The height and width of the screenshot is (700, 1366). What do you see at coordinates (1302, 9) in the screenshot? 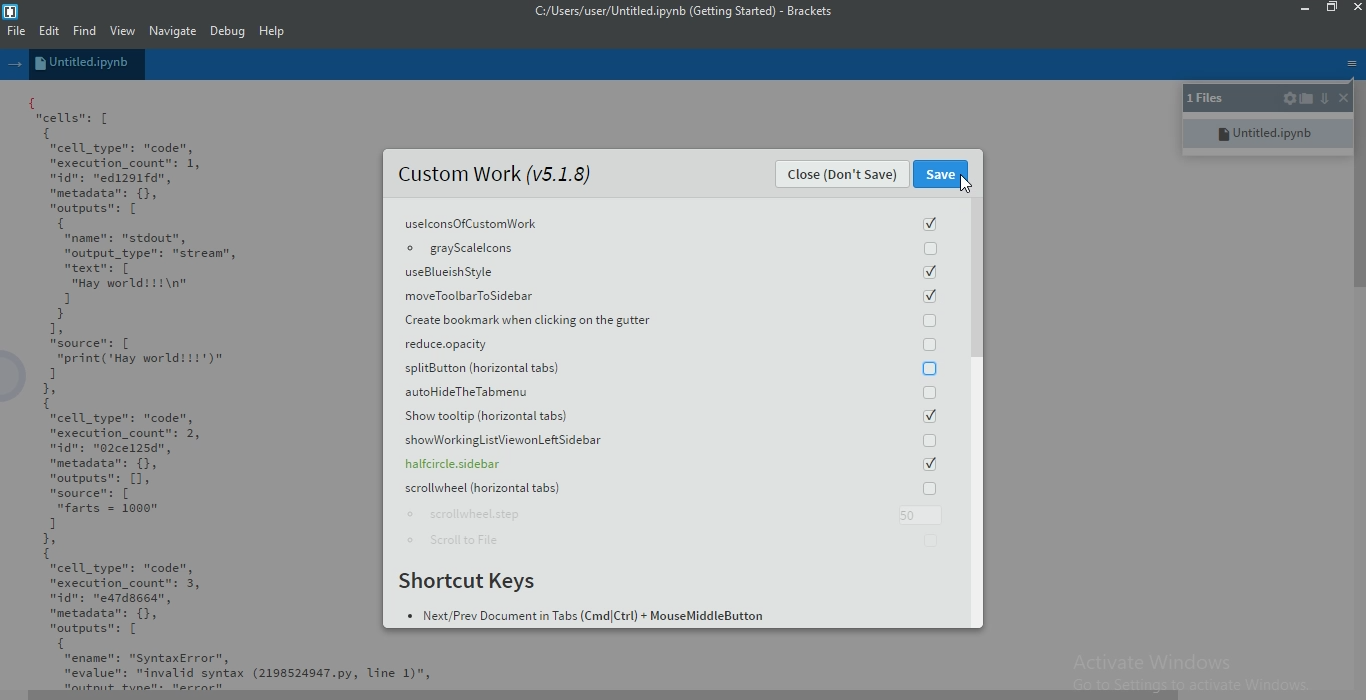
I see `minimise` at bounding box center [1302, 9].